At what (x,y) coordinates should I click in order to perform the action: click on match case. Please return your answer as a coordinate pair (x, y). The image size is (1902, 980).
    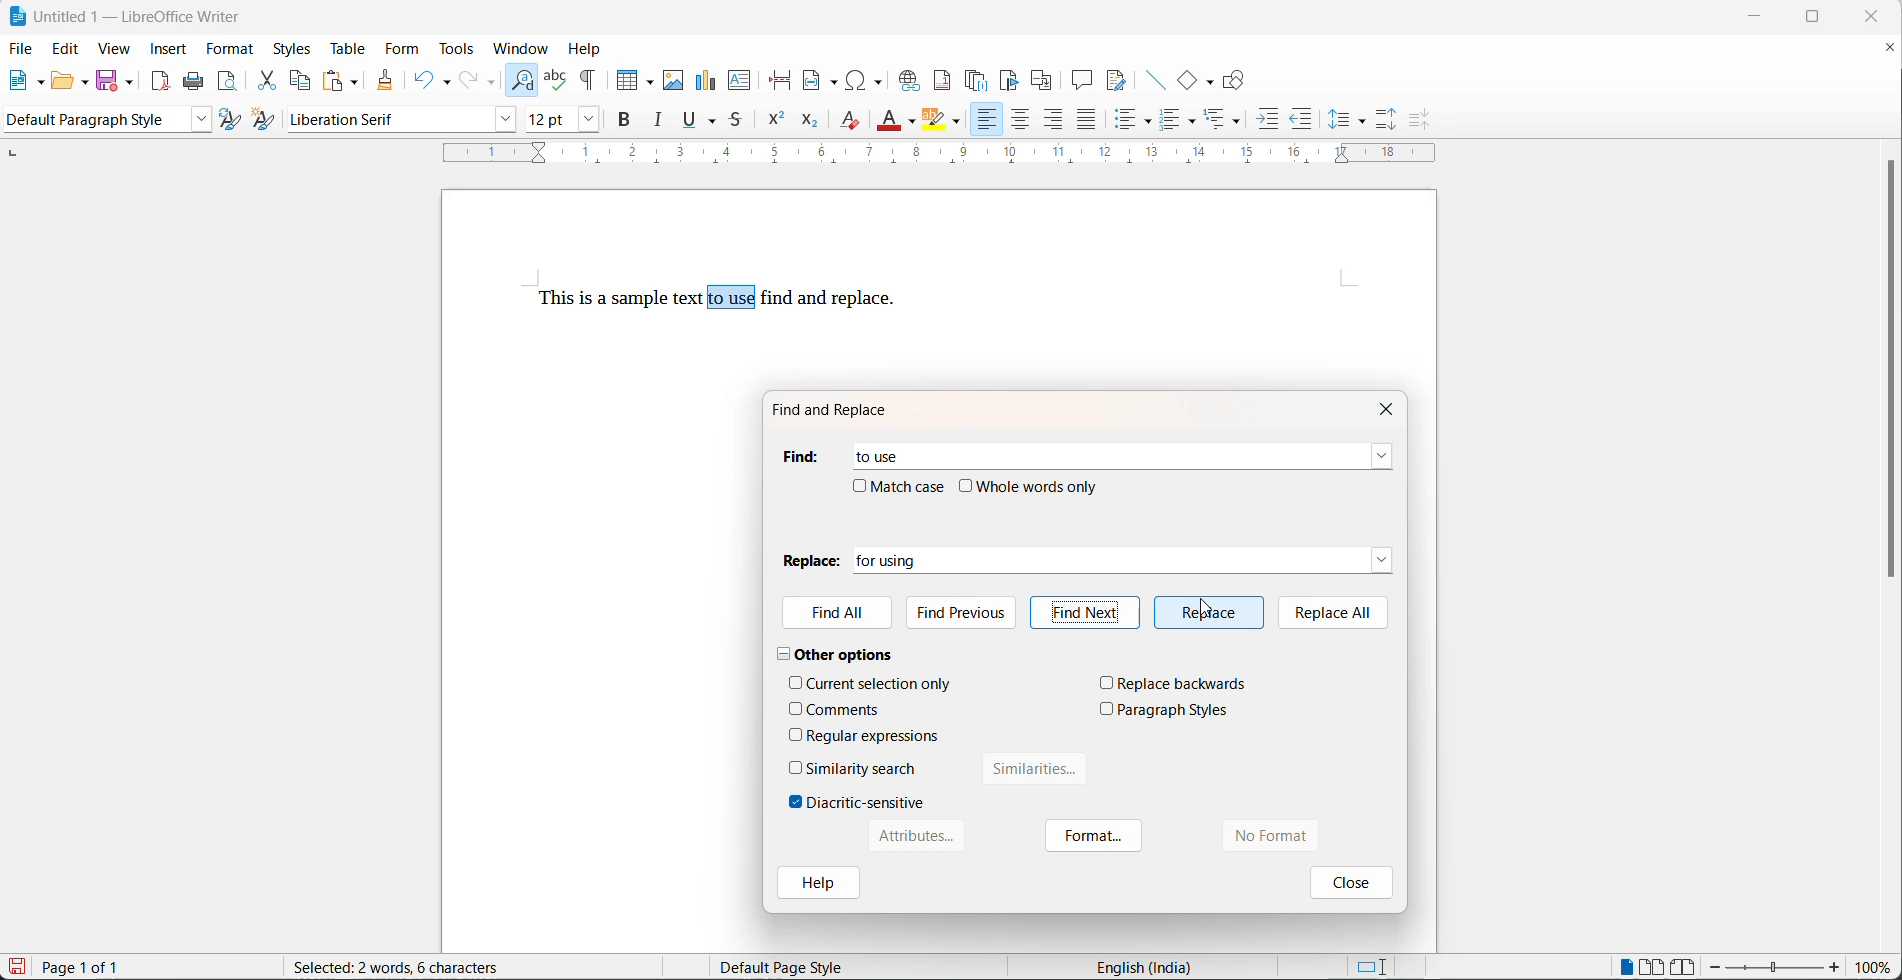
    Looking at the image, I should click on (910, 486).